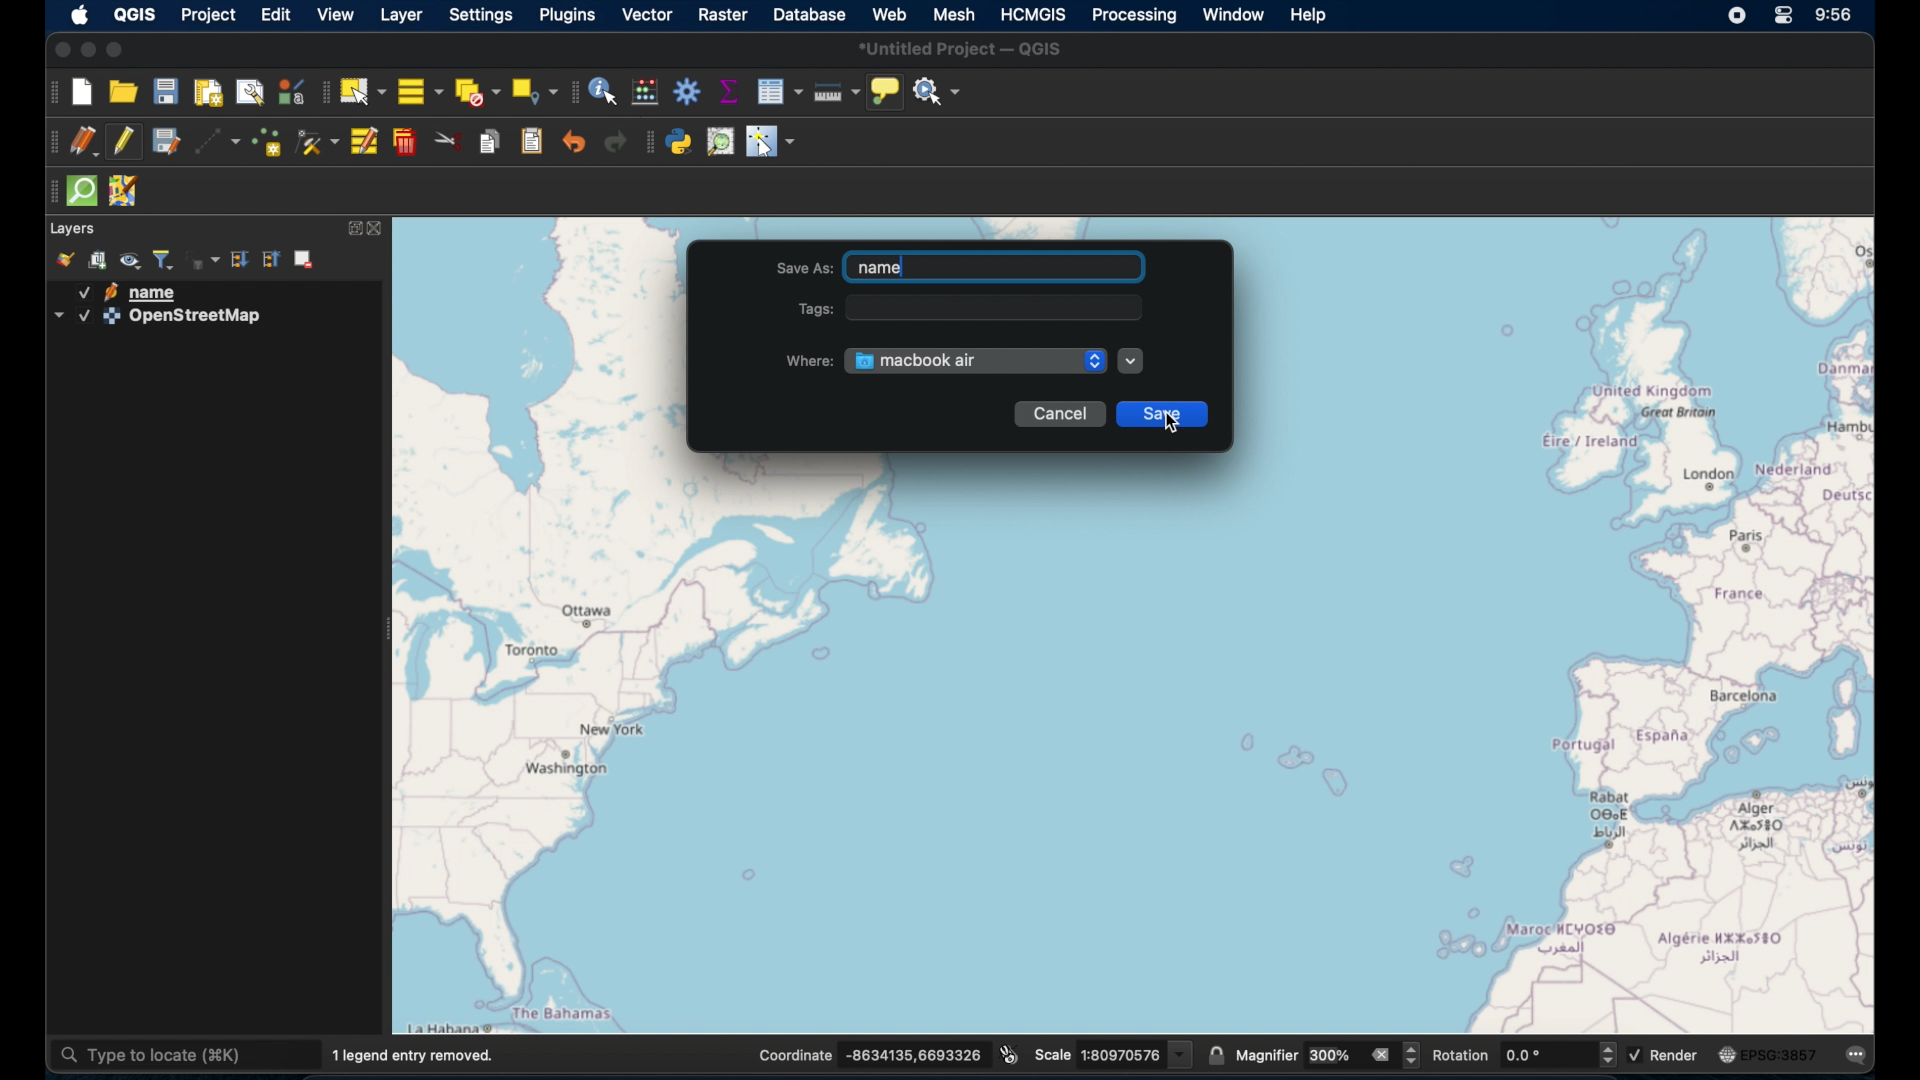 This screenshot has height=1080, width=1920. What do you see at coordinates (251, 91) in the screenshot?
I see `show layout manager` at bounding box center [251, 91].